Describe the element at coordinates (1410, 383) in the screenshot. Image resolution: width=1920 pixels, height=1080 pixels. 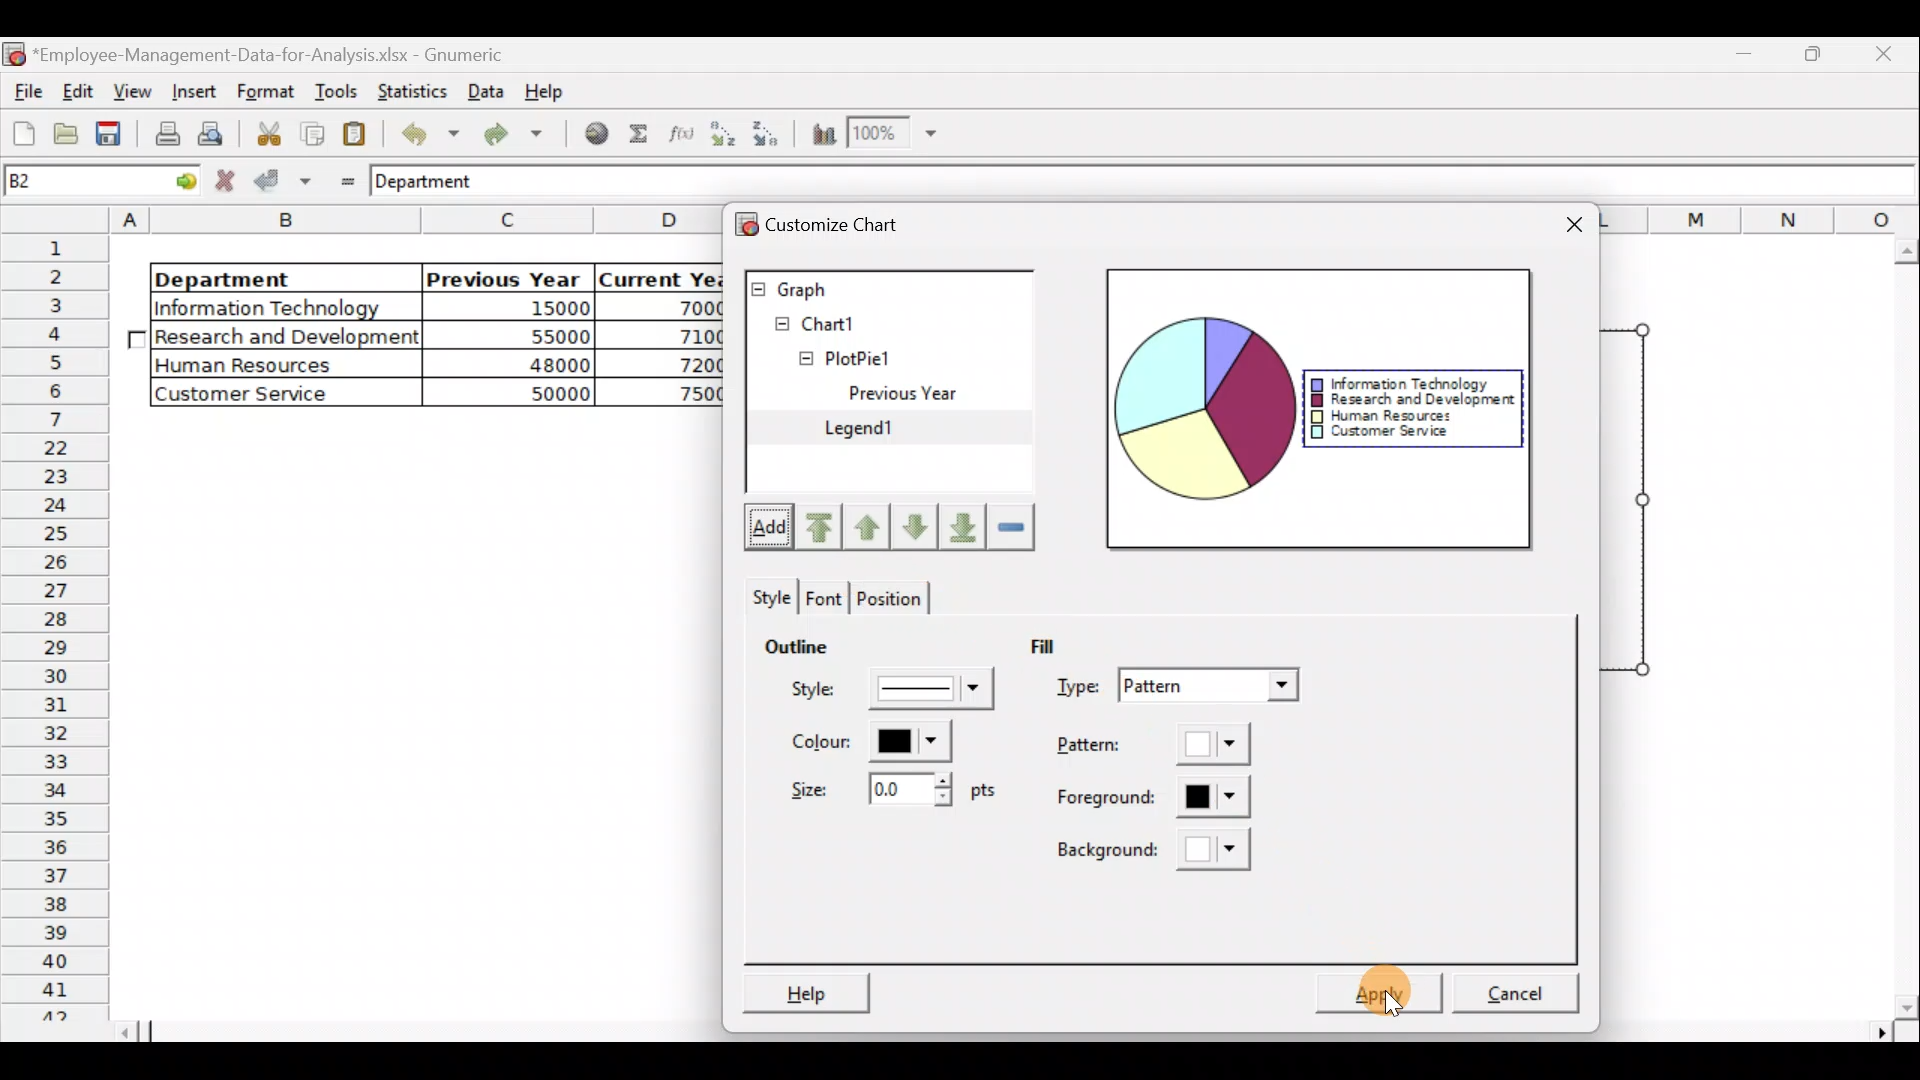
I see `Information Technology` at that location.